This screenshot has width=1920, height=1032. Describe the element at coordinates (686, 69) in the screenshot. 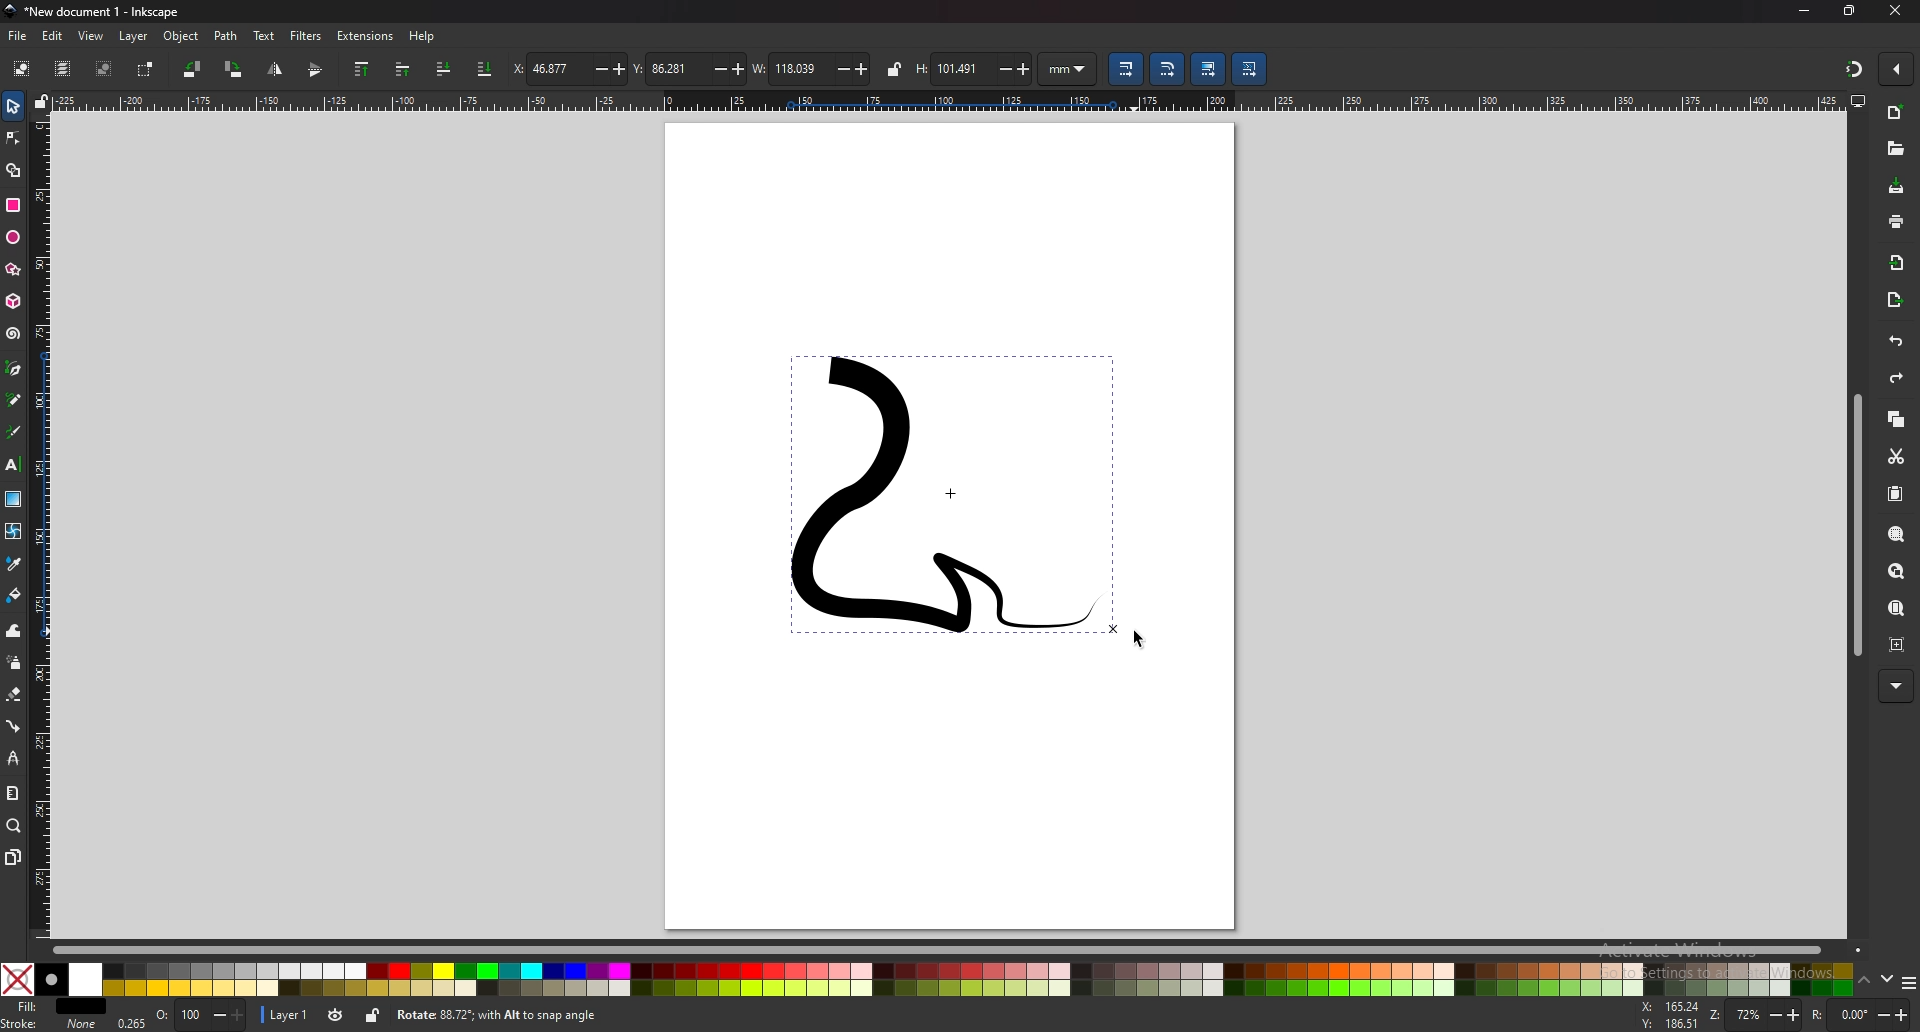

I see `y coordinates` at that location.